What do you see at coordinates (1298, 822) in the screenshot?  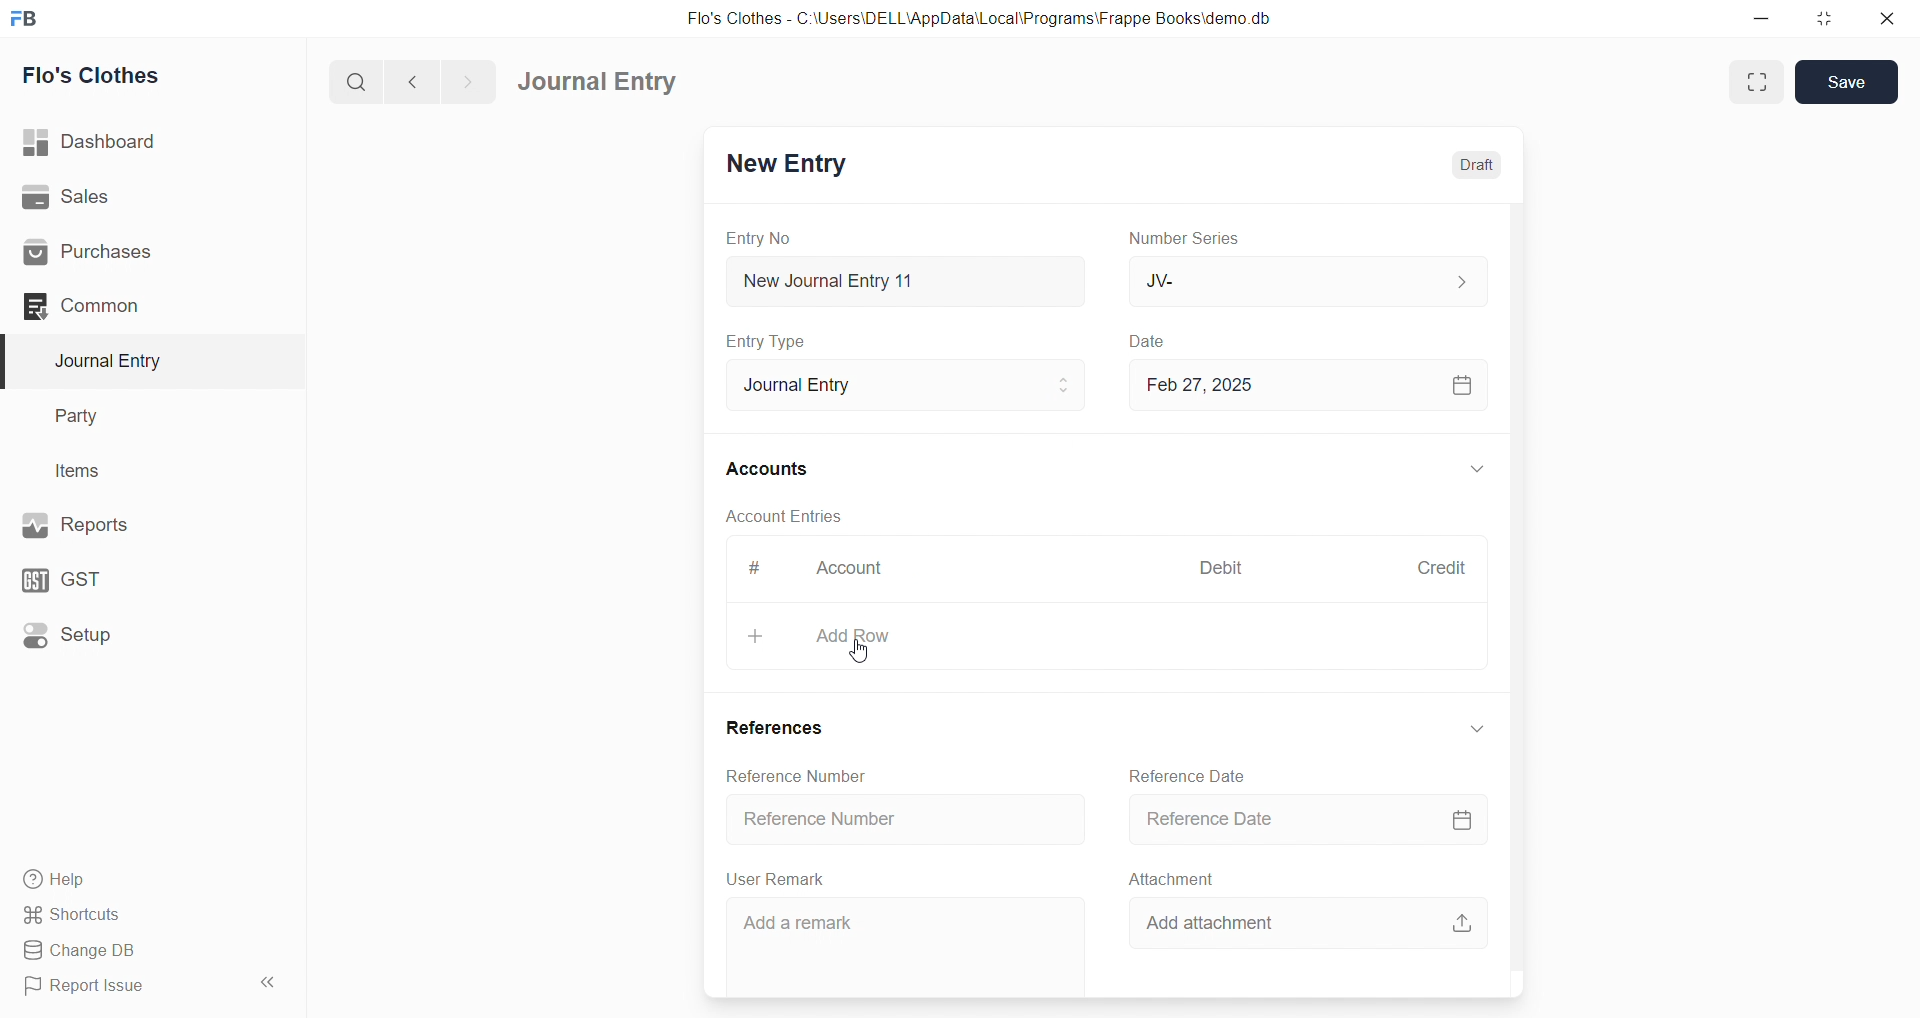 I see `Reference Date` at bounding box center [1298, 822].